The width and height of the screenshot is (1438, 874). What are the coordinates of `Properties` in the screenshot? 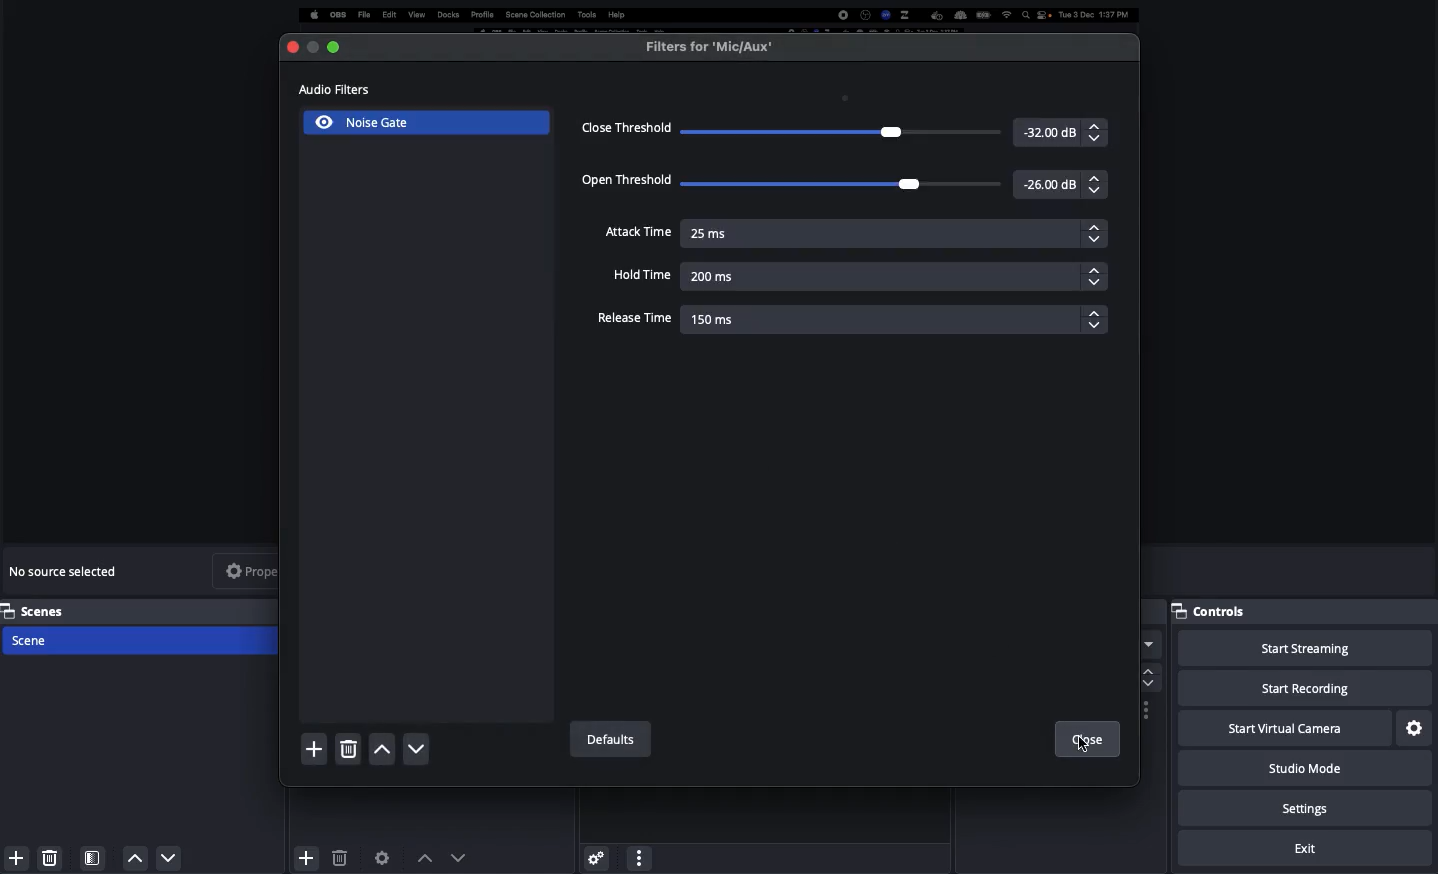 It's located at (264, 570).